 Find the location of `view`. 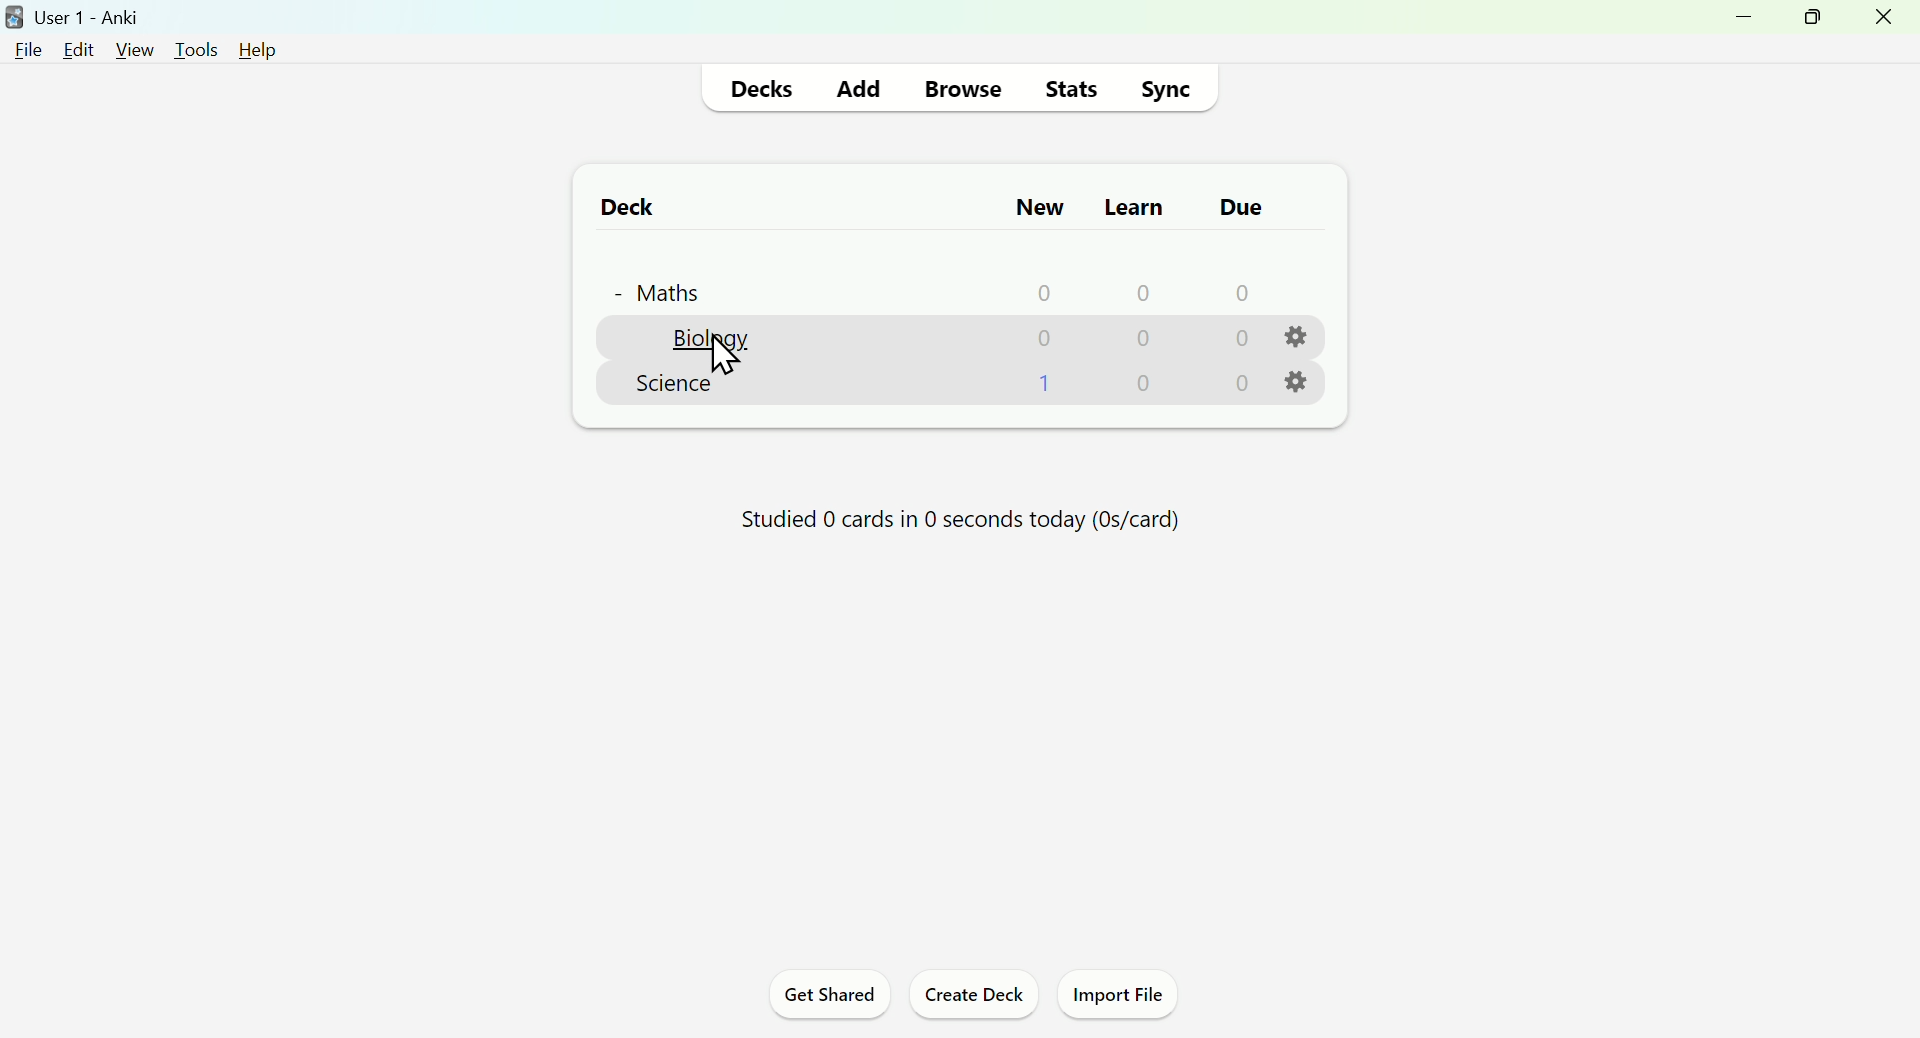

view is located at coordinates (133, 50).